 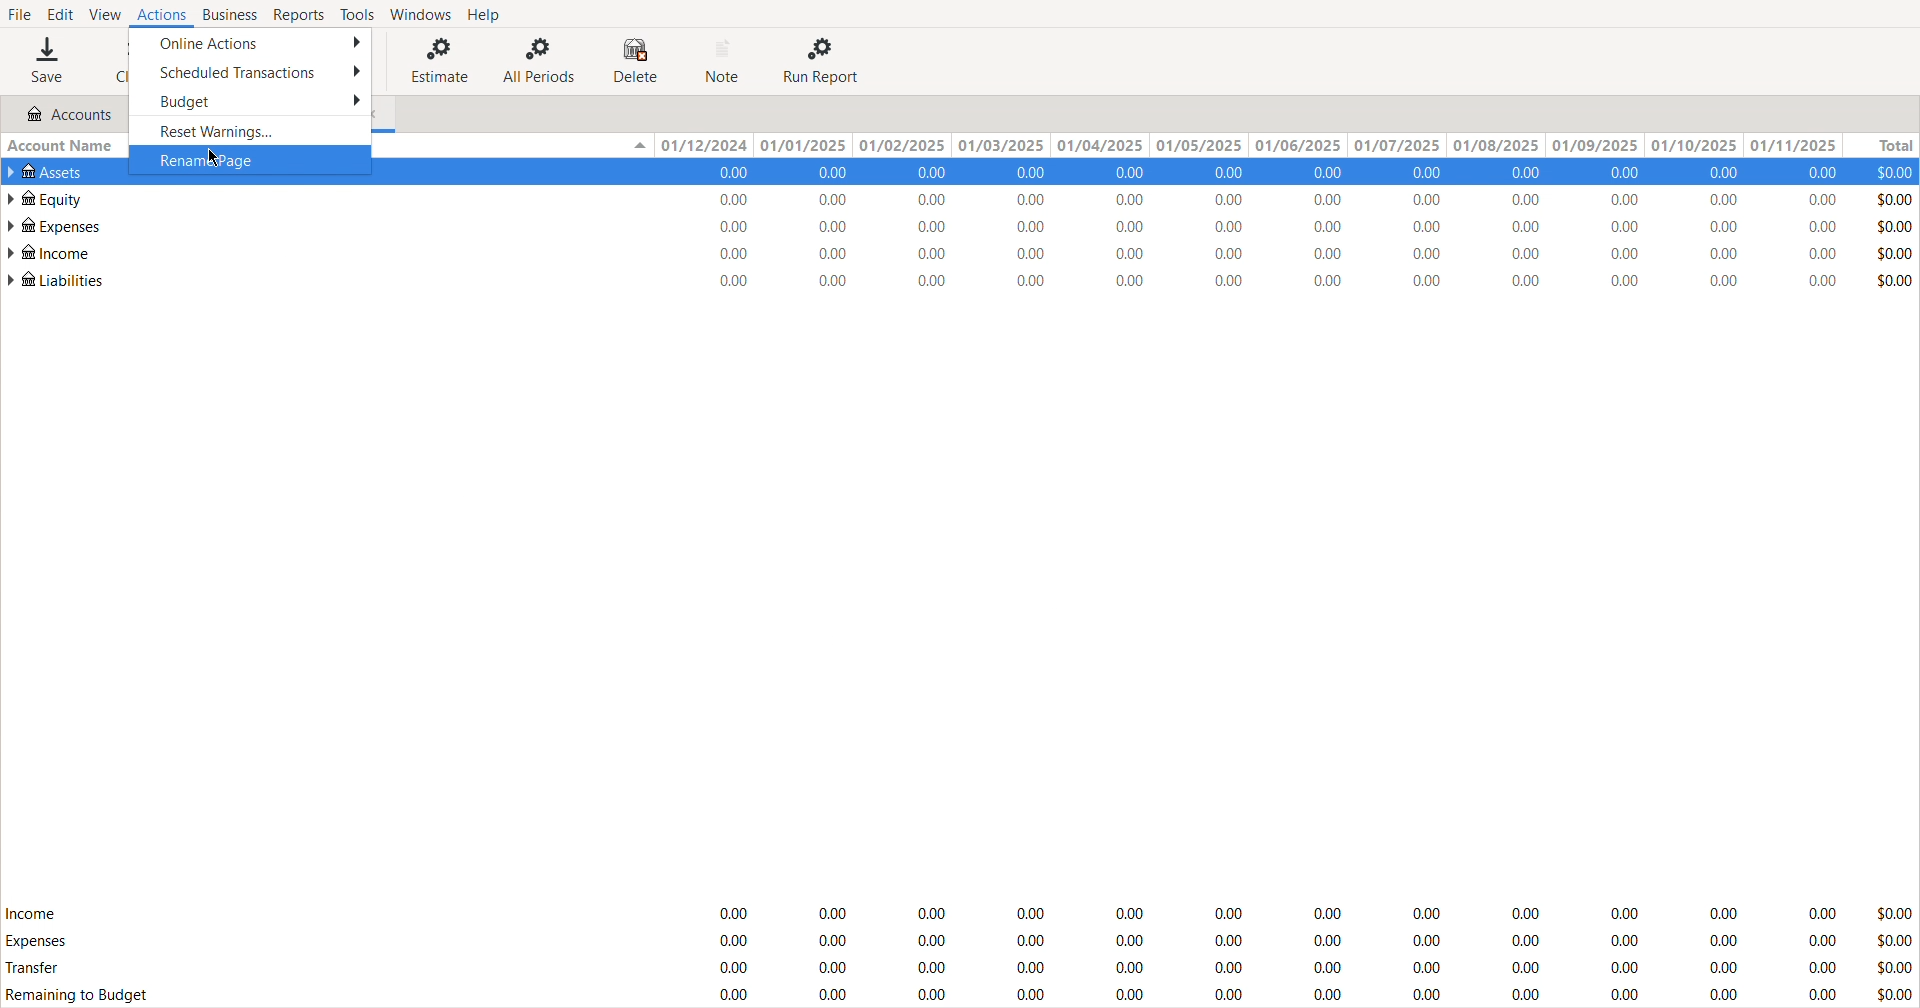 I want to click on Note, so click(x=725, y=61).